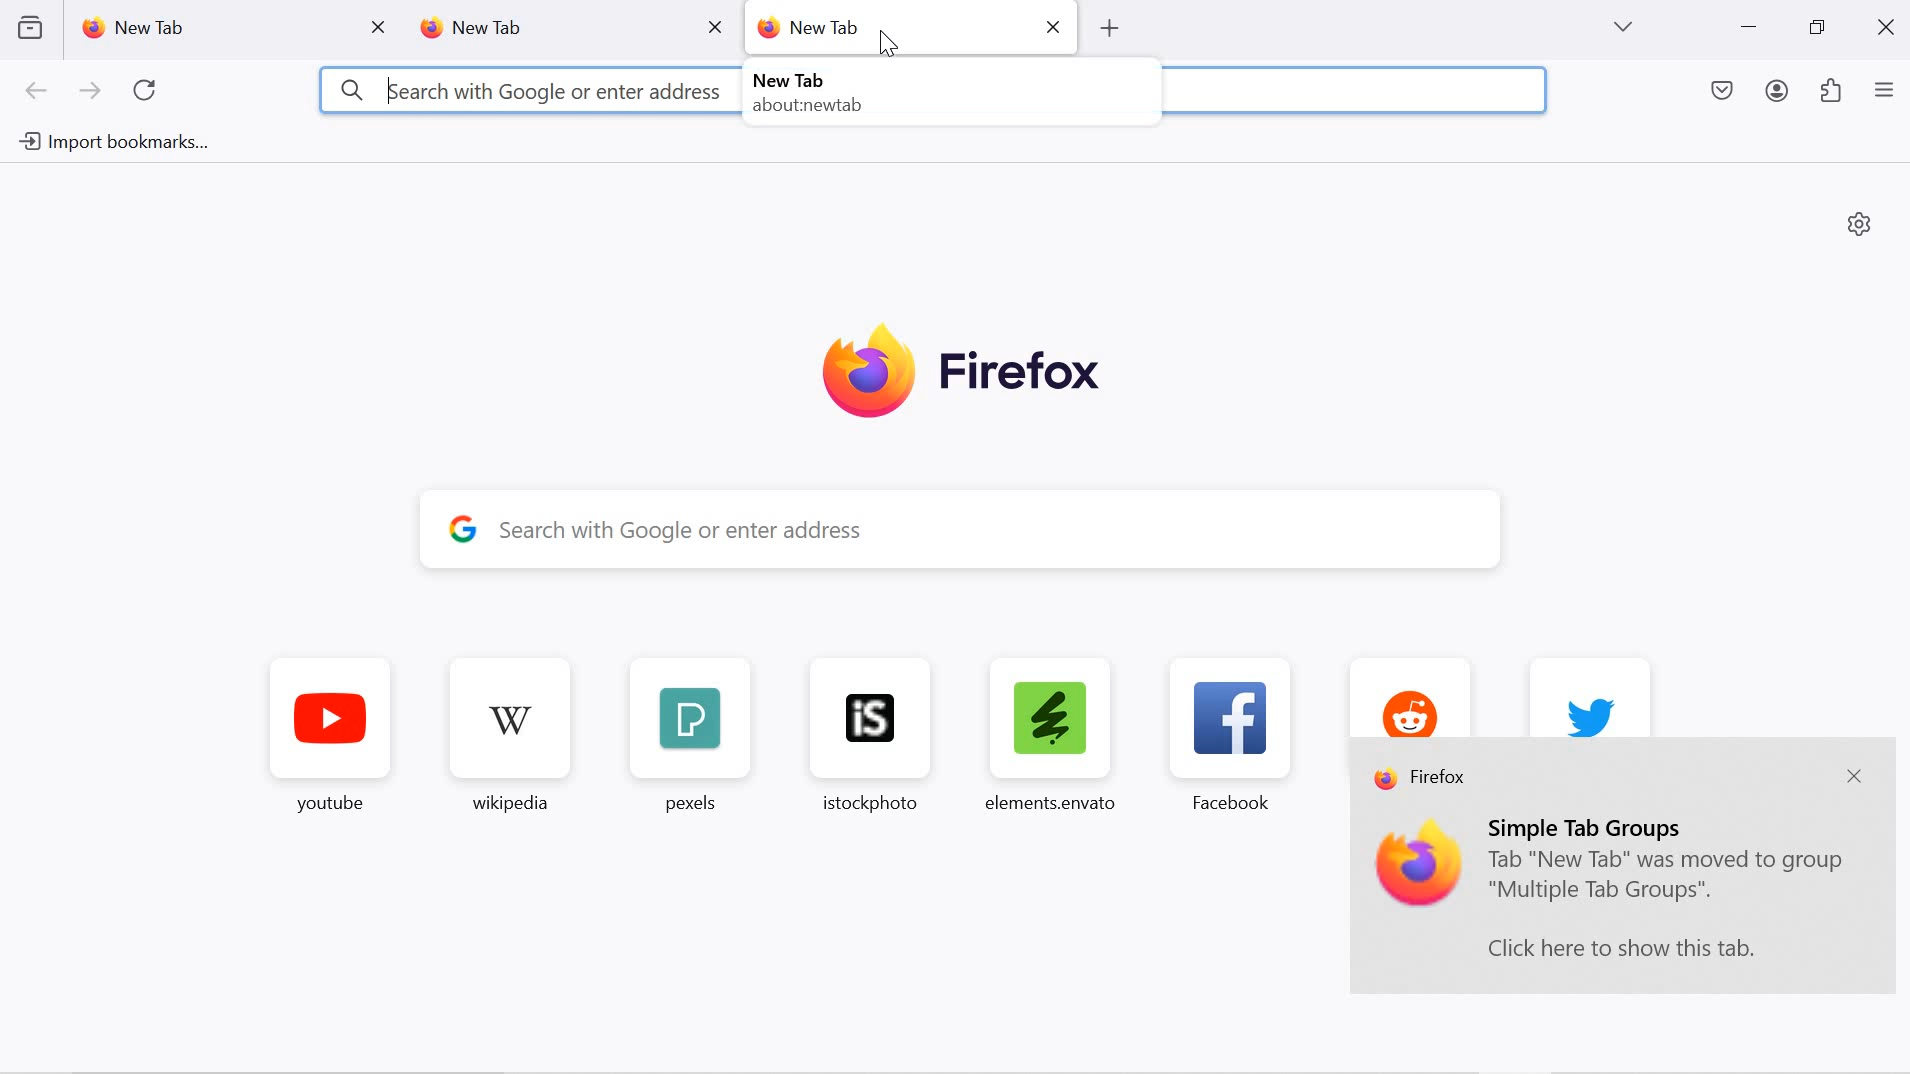 The height and width of the screenshot is (1074, 1910). What do you see at coordinates (1590, 696) in the screenshot?
I see `twitter favorite` at bounding box center [1590, 696].